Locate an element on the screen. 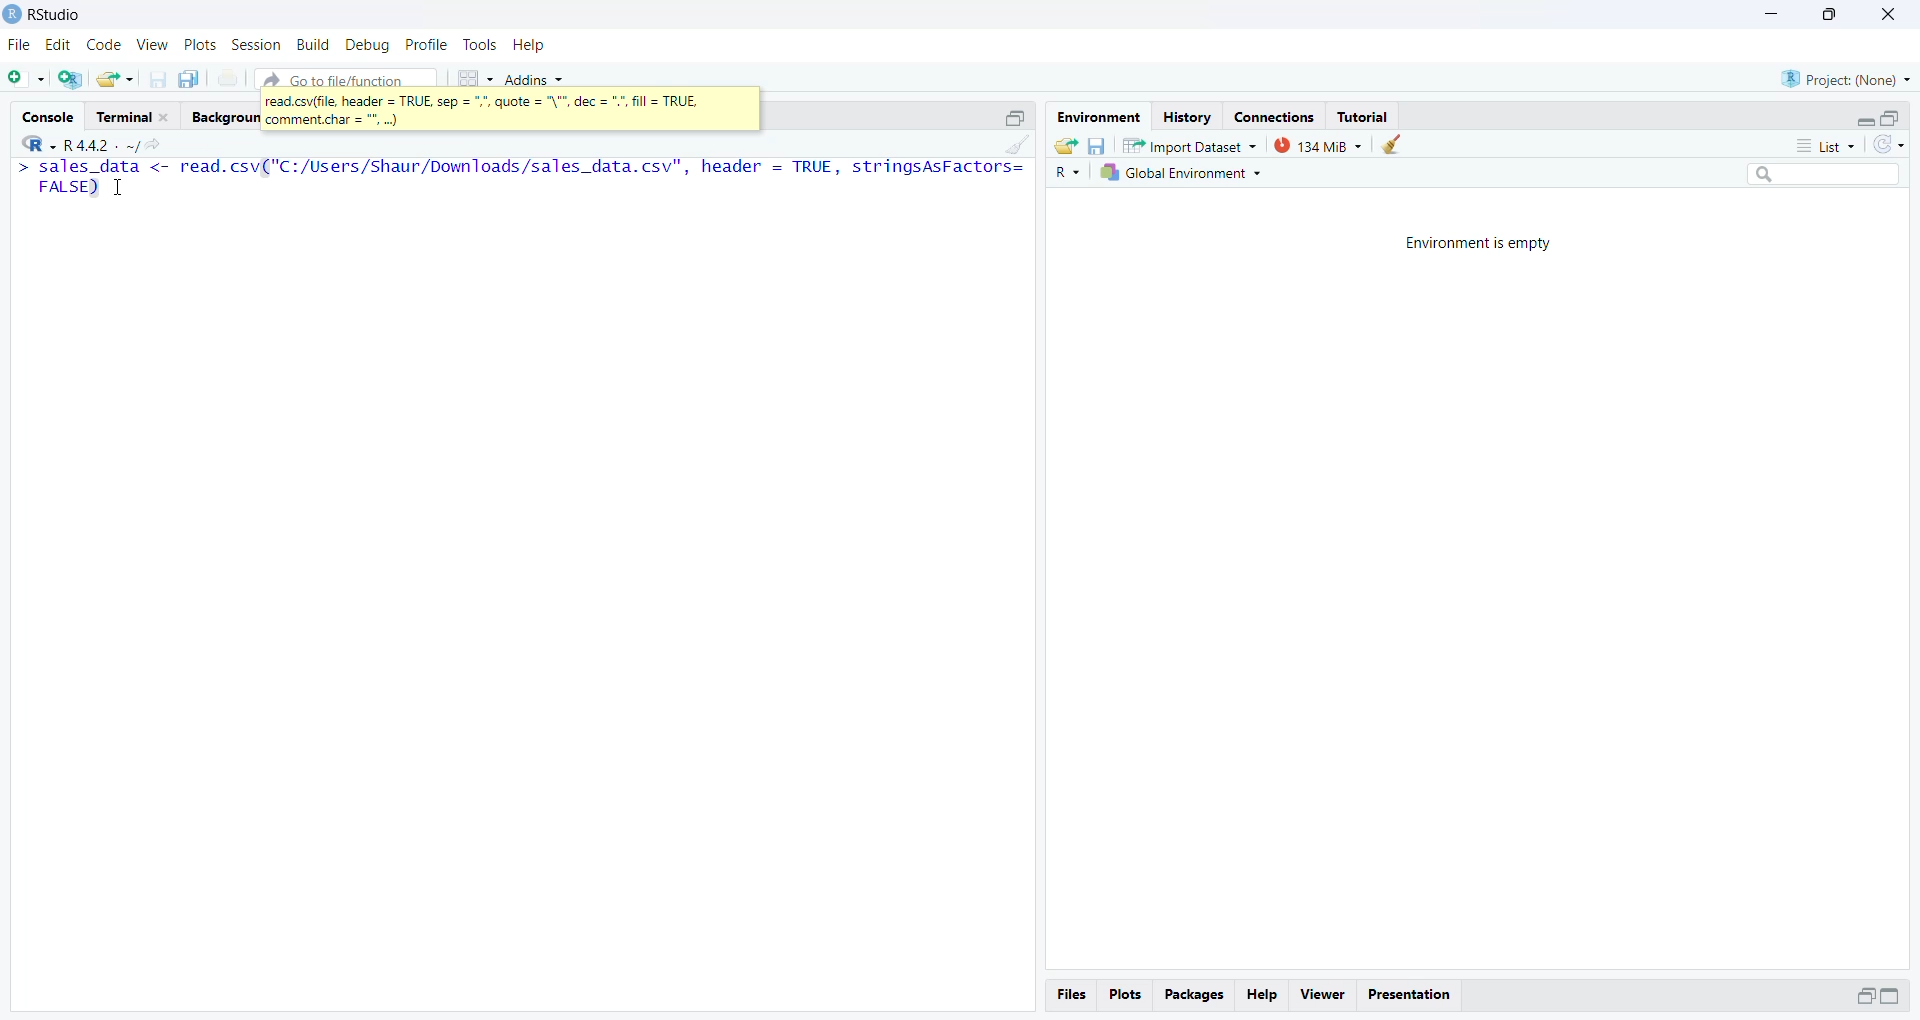  Build is located at coordinates (314, 44).